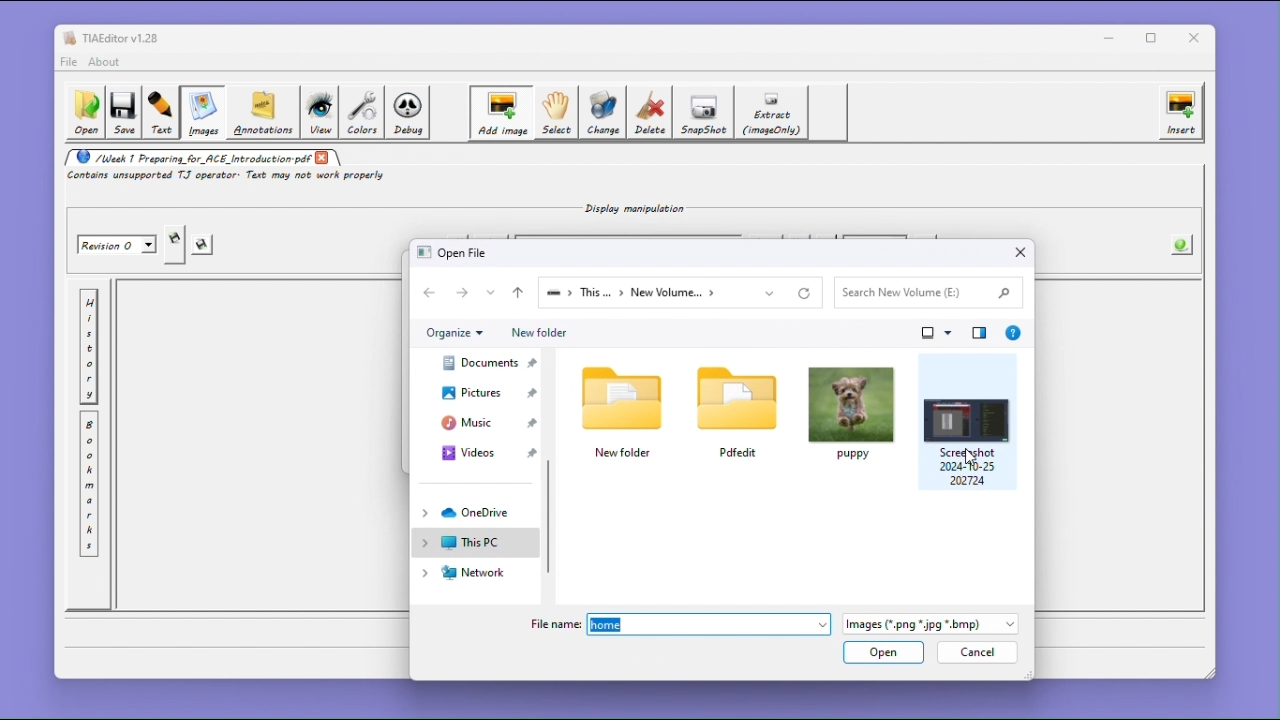 The image size is (1280, 720). What do you see at coordinates (362, 112) in the screenshot?
I see `colors ` at bounding box center [362, 112].